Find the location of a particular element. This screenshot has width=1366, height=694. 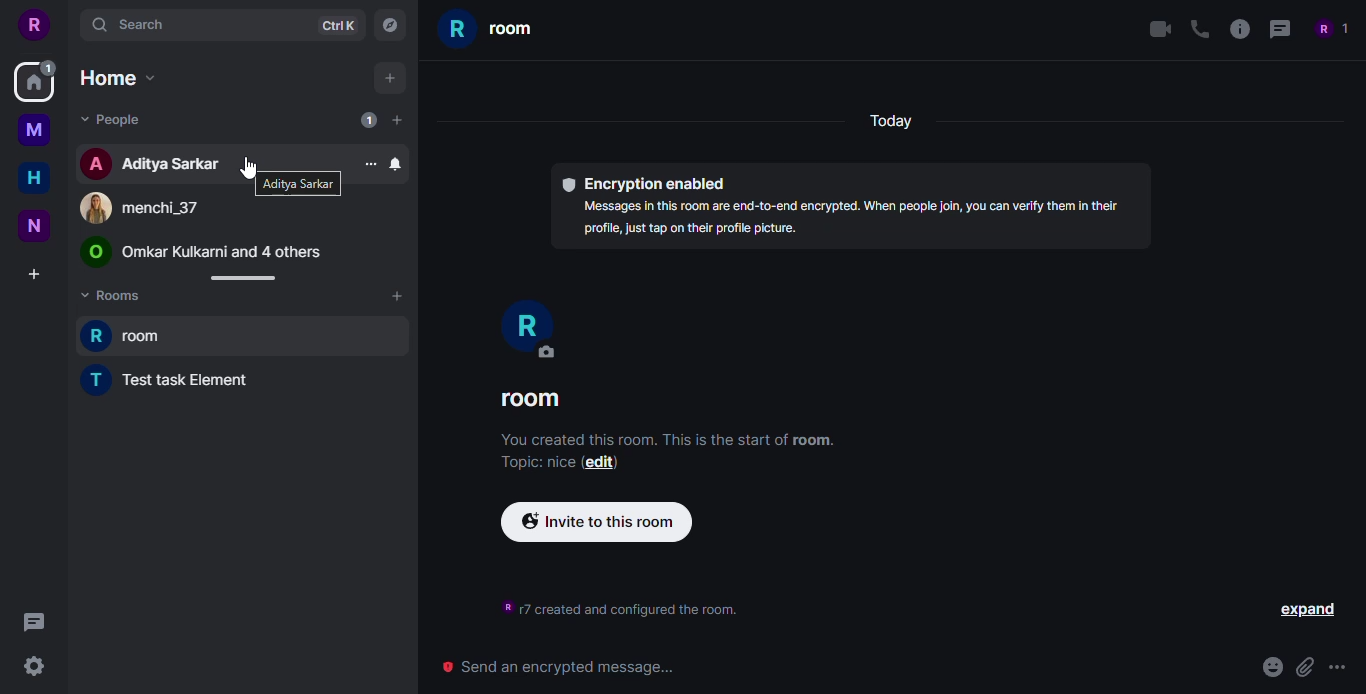

notification is located at coordinates (395, 163).